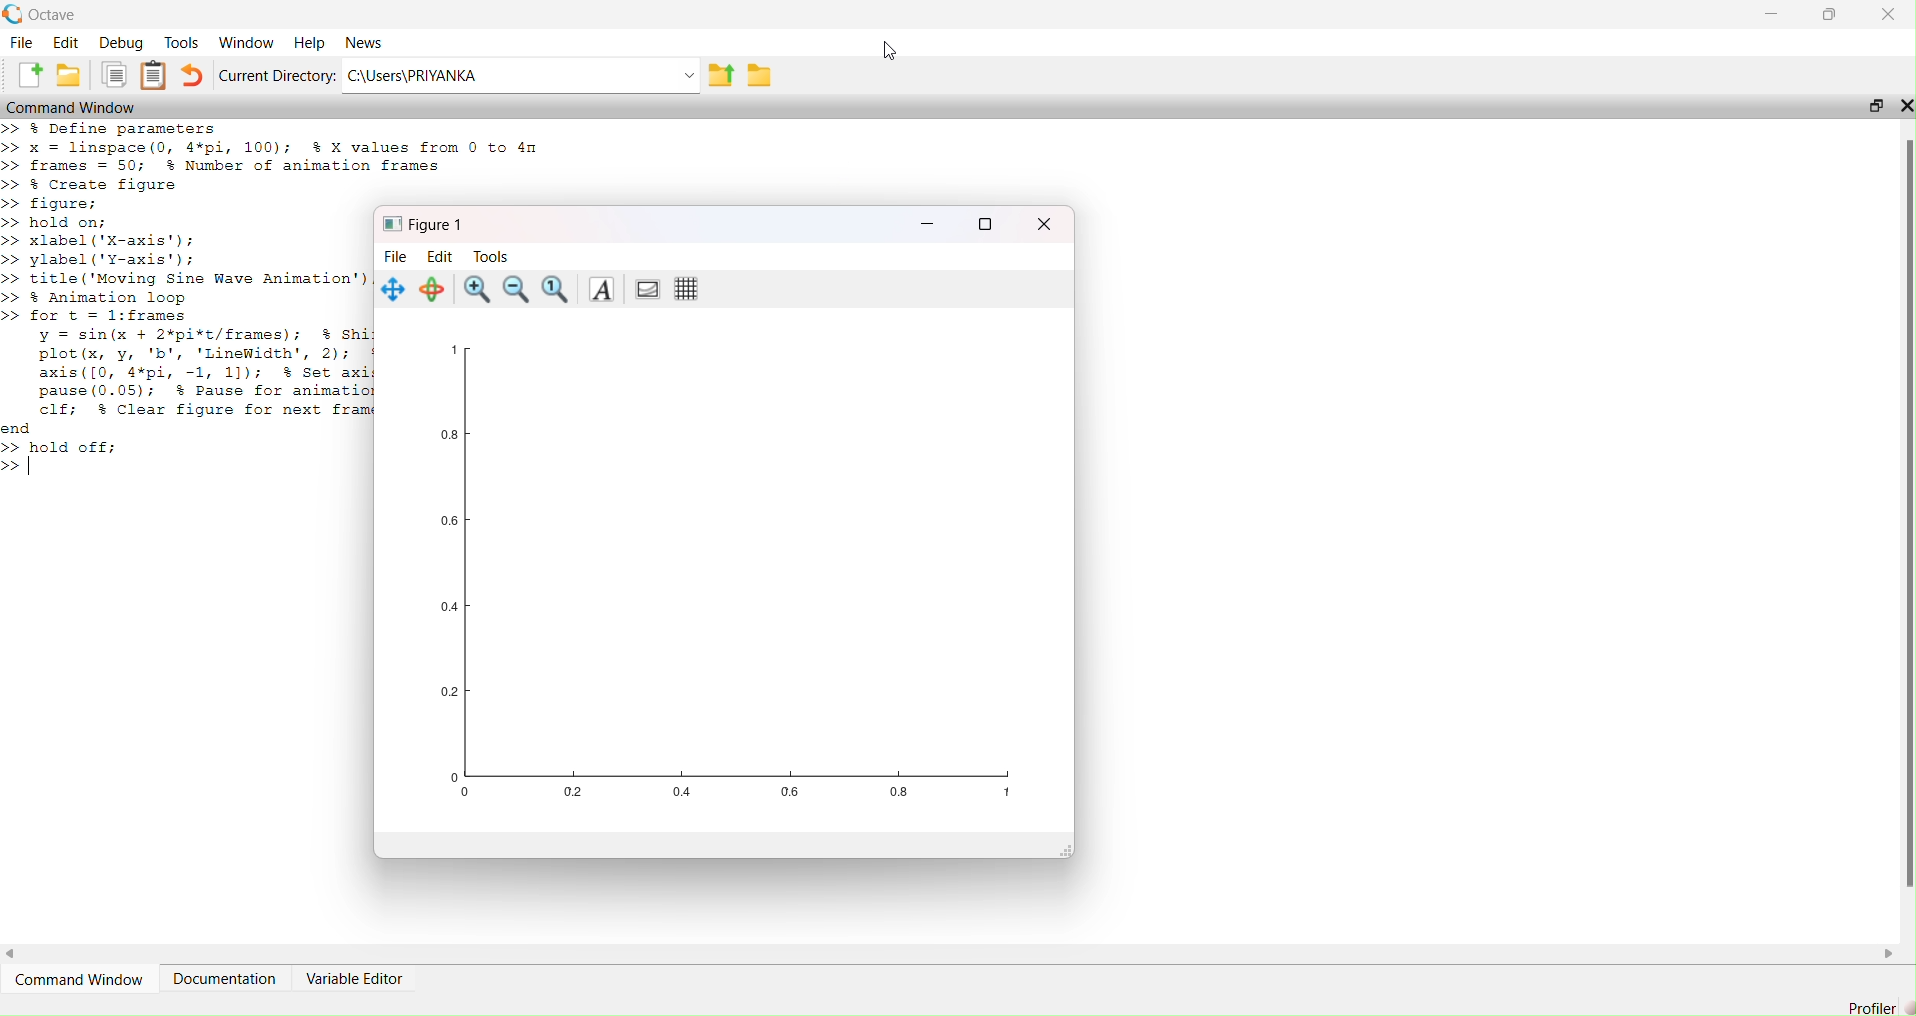 This screenshot has width=1916, height=1016. I want to click on redo, so click(196, 75).